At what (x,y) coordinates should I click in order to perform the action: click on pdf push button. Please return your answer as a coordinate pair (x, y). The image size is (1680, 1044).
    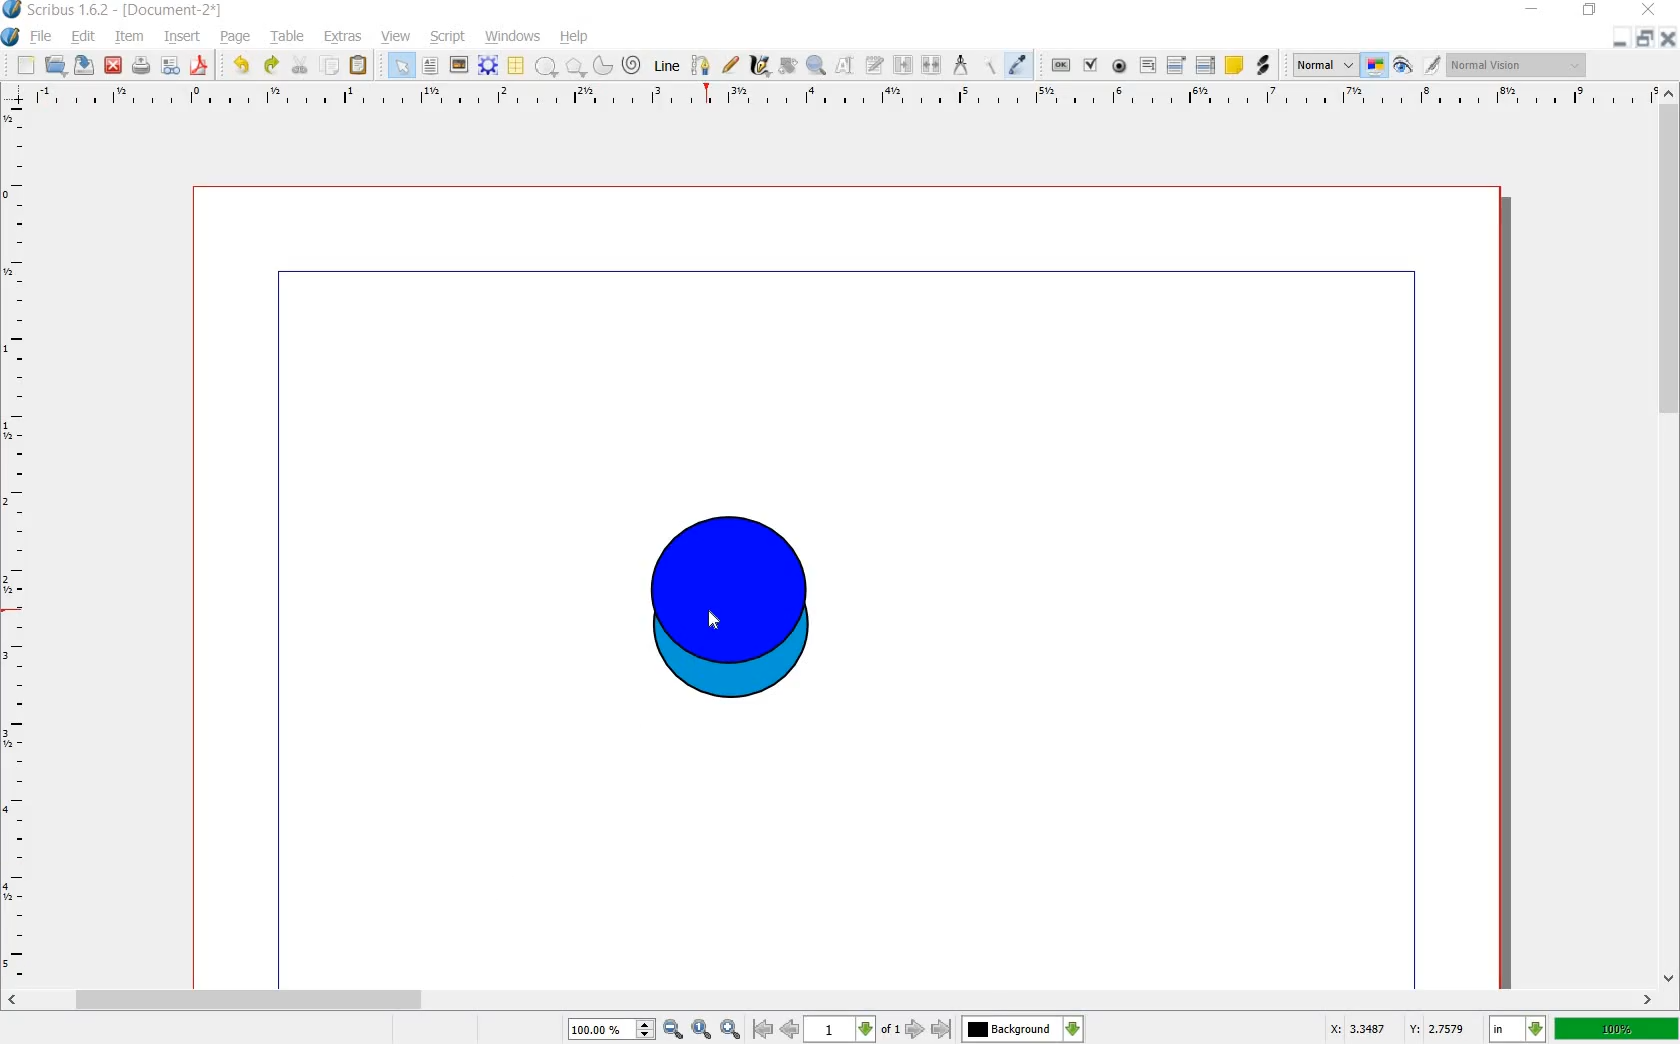
    Looking at the image, I should click on (1060, 66).